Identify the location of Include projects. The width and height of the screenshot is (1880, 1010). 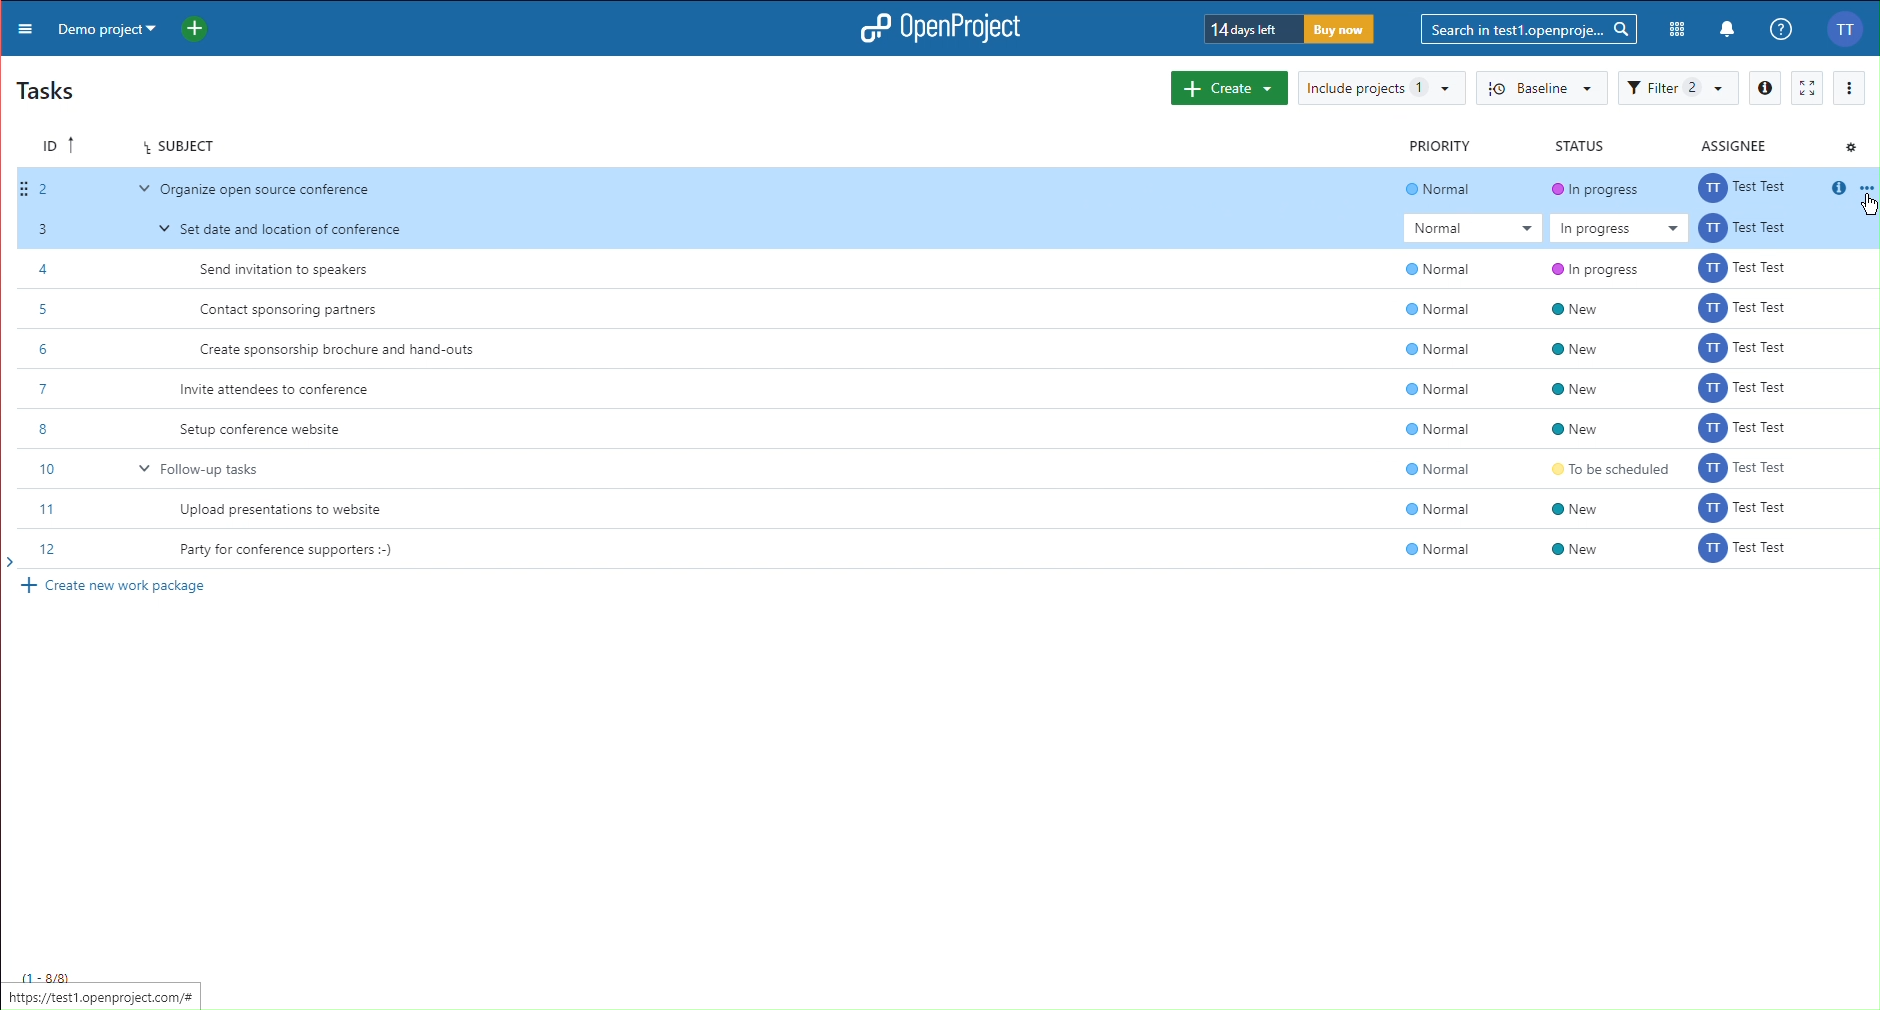
(1380, 89).